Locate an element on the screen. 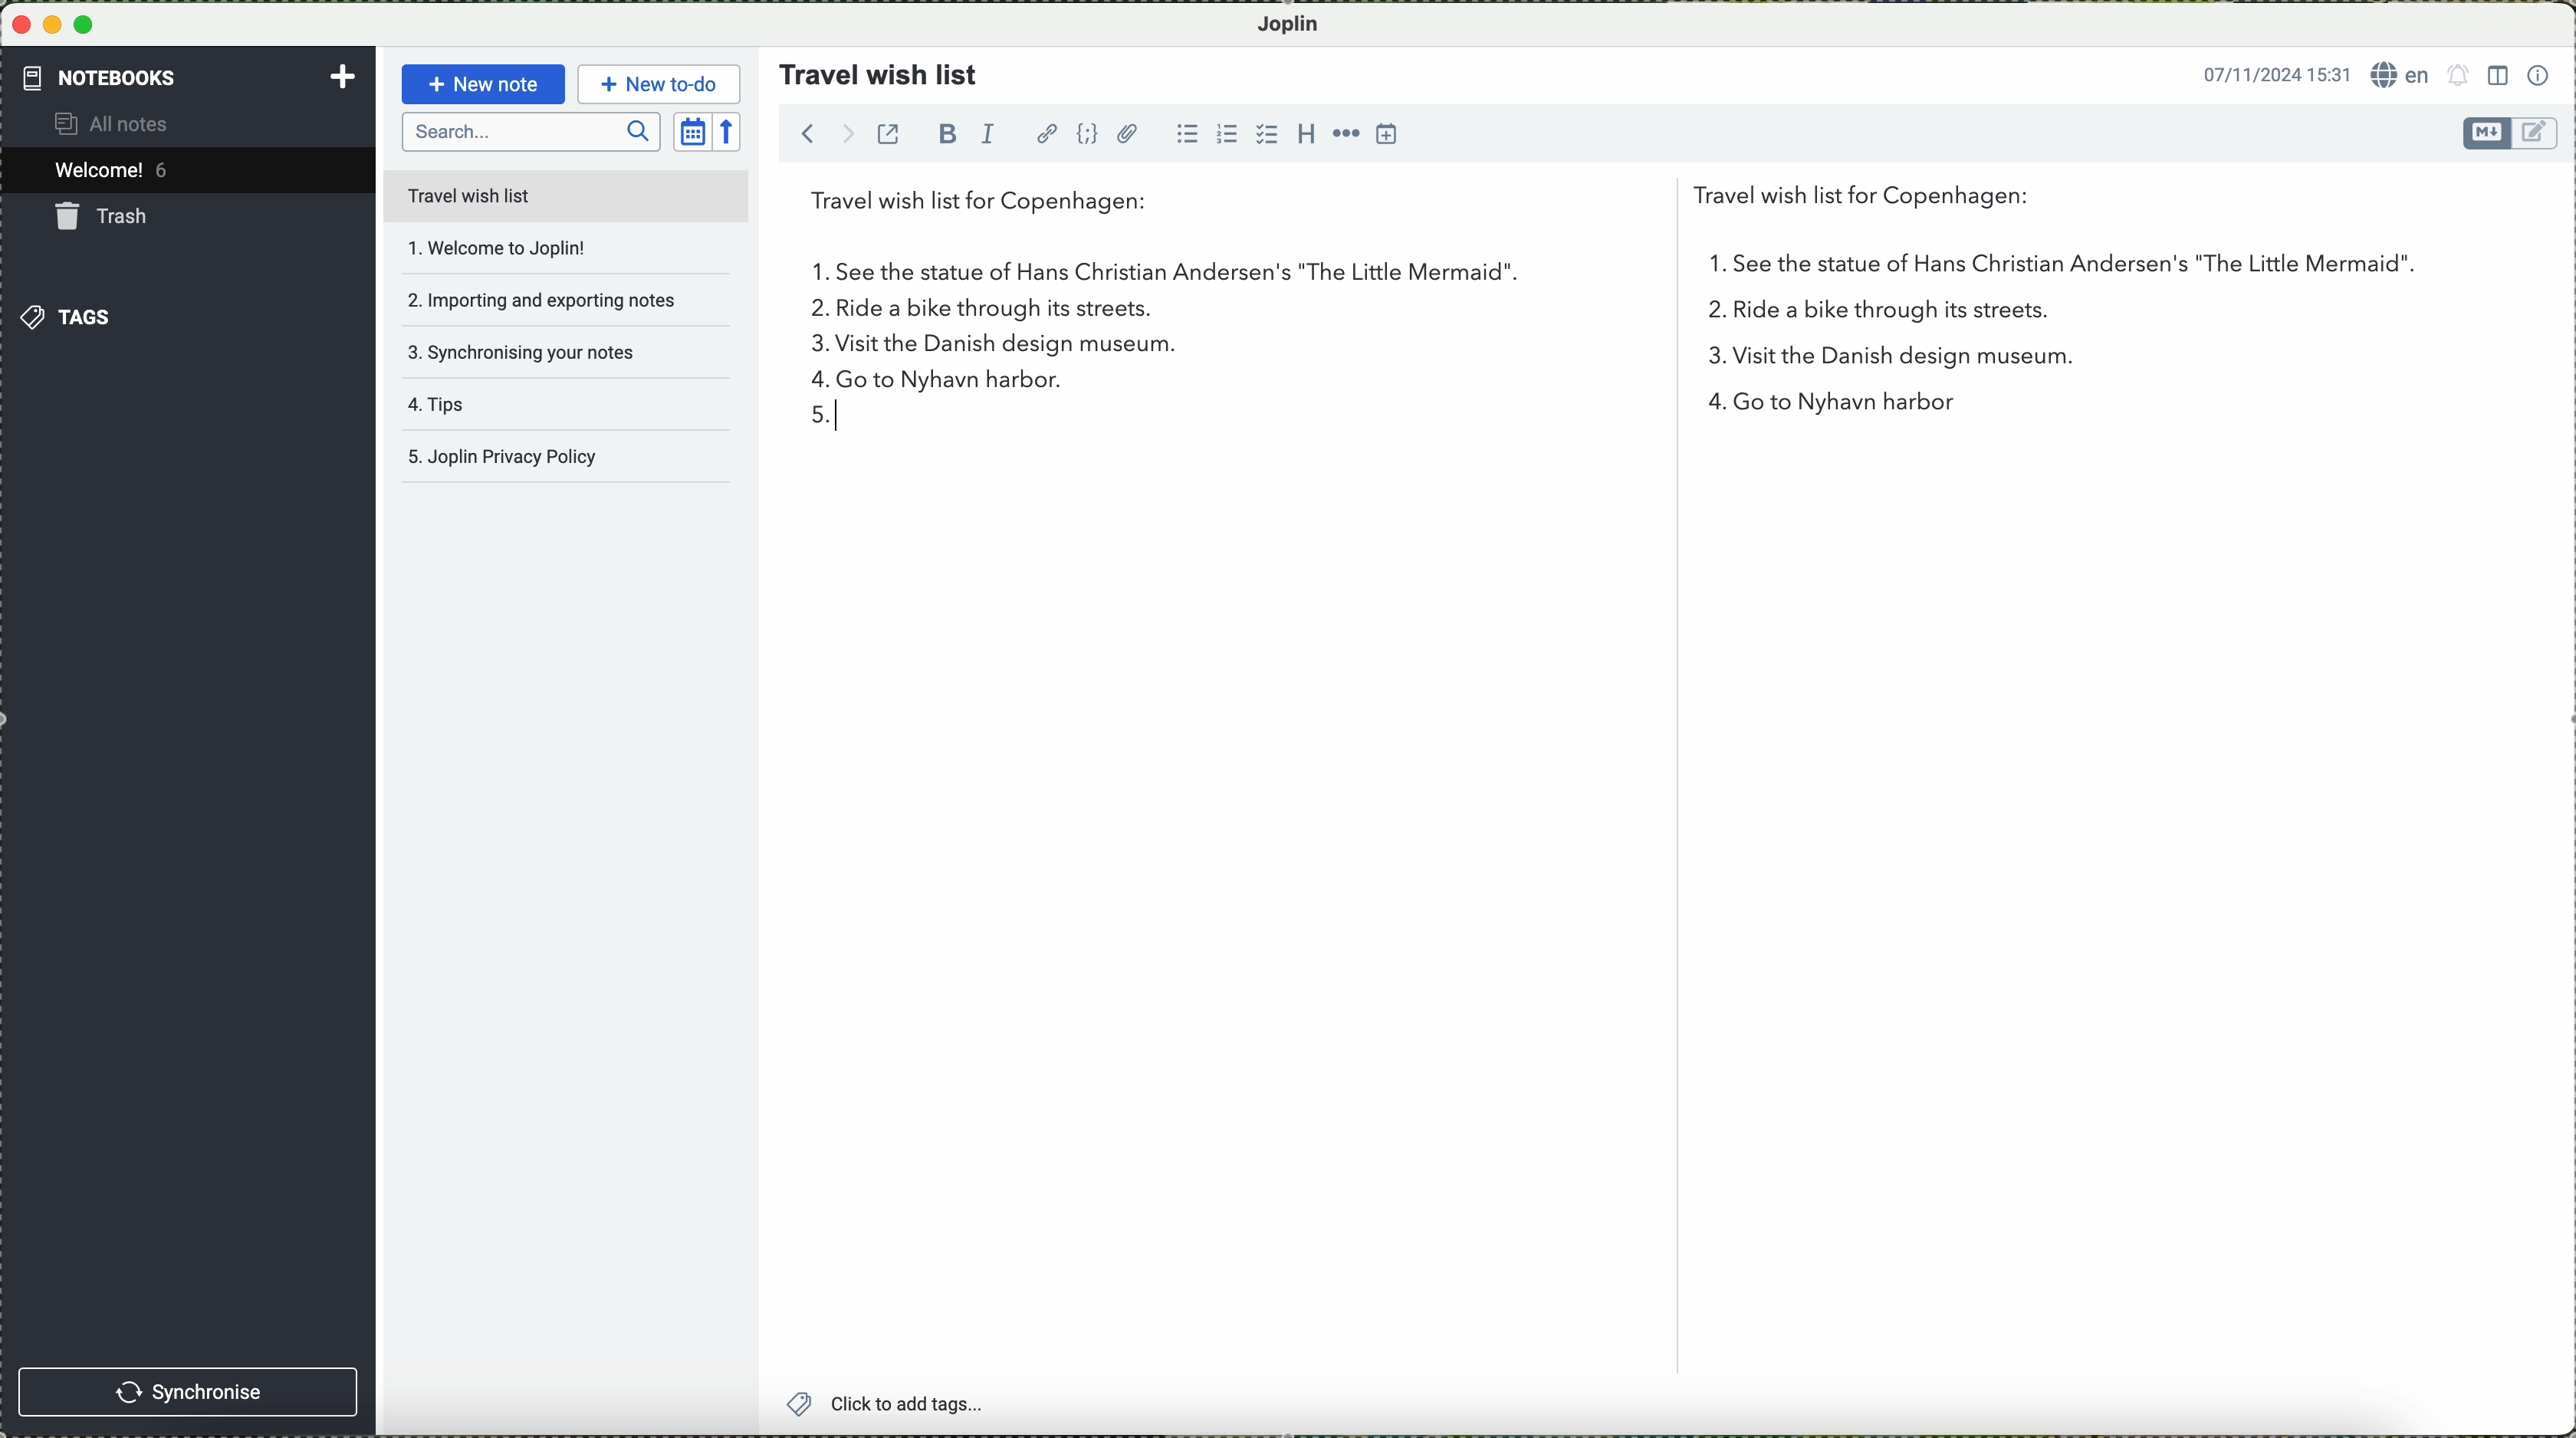  toggle external editing is located at coordinates (893, 141).